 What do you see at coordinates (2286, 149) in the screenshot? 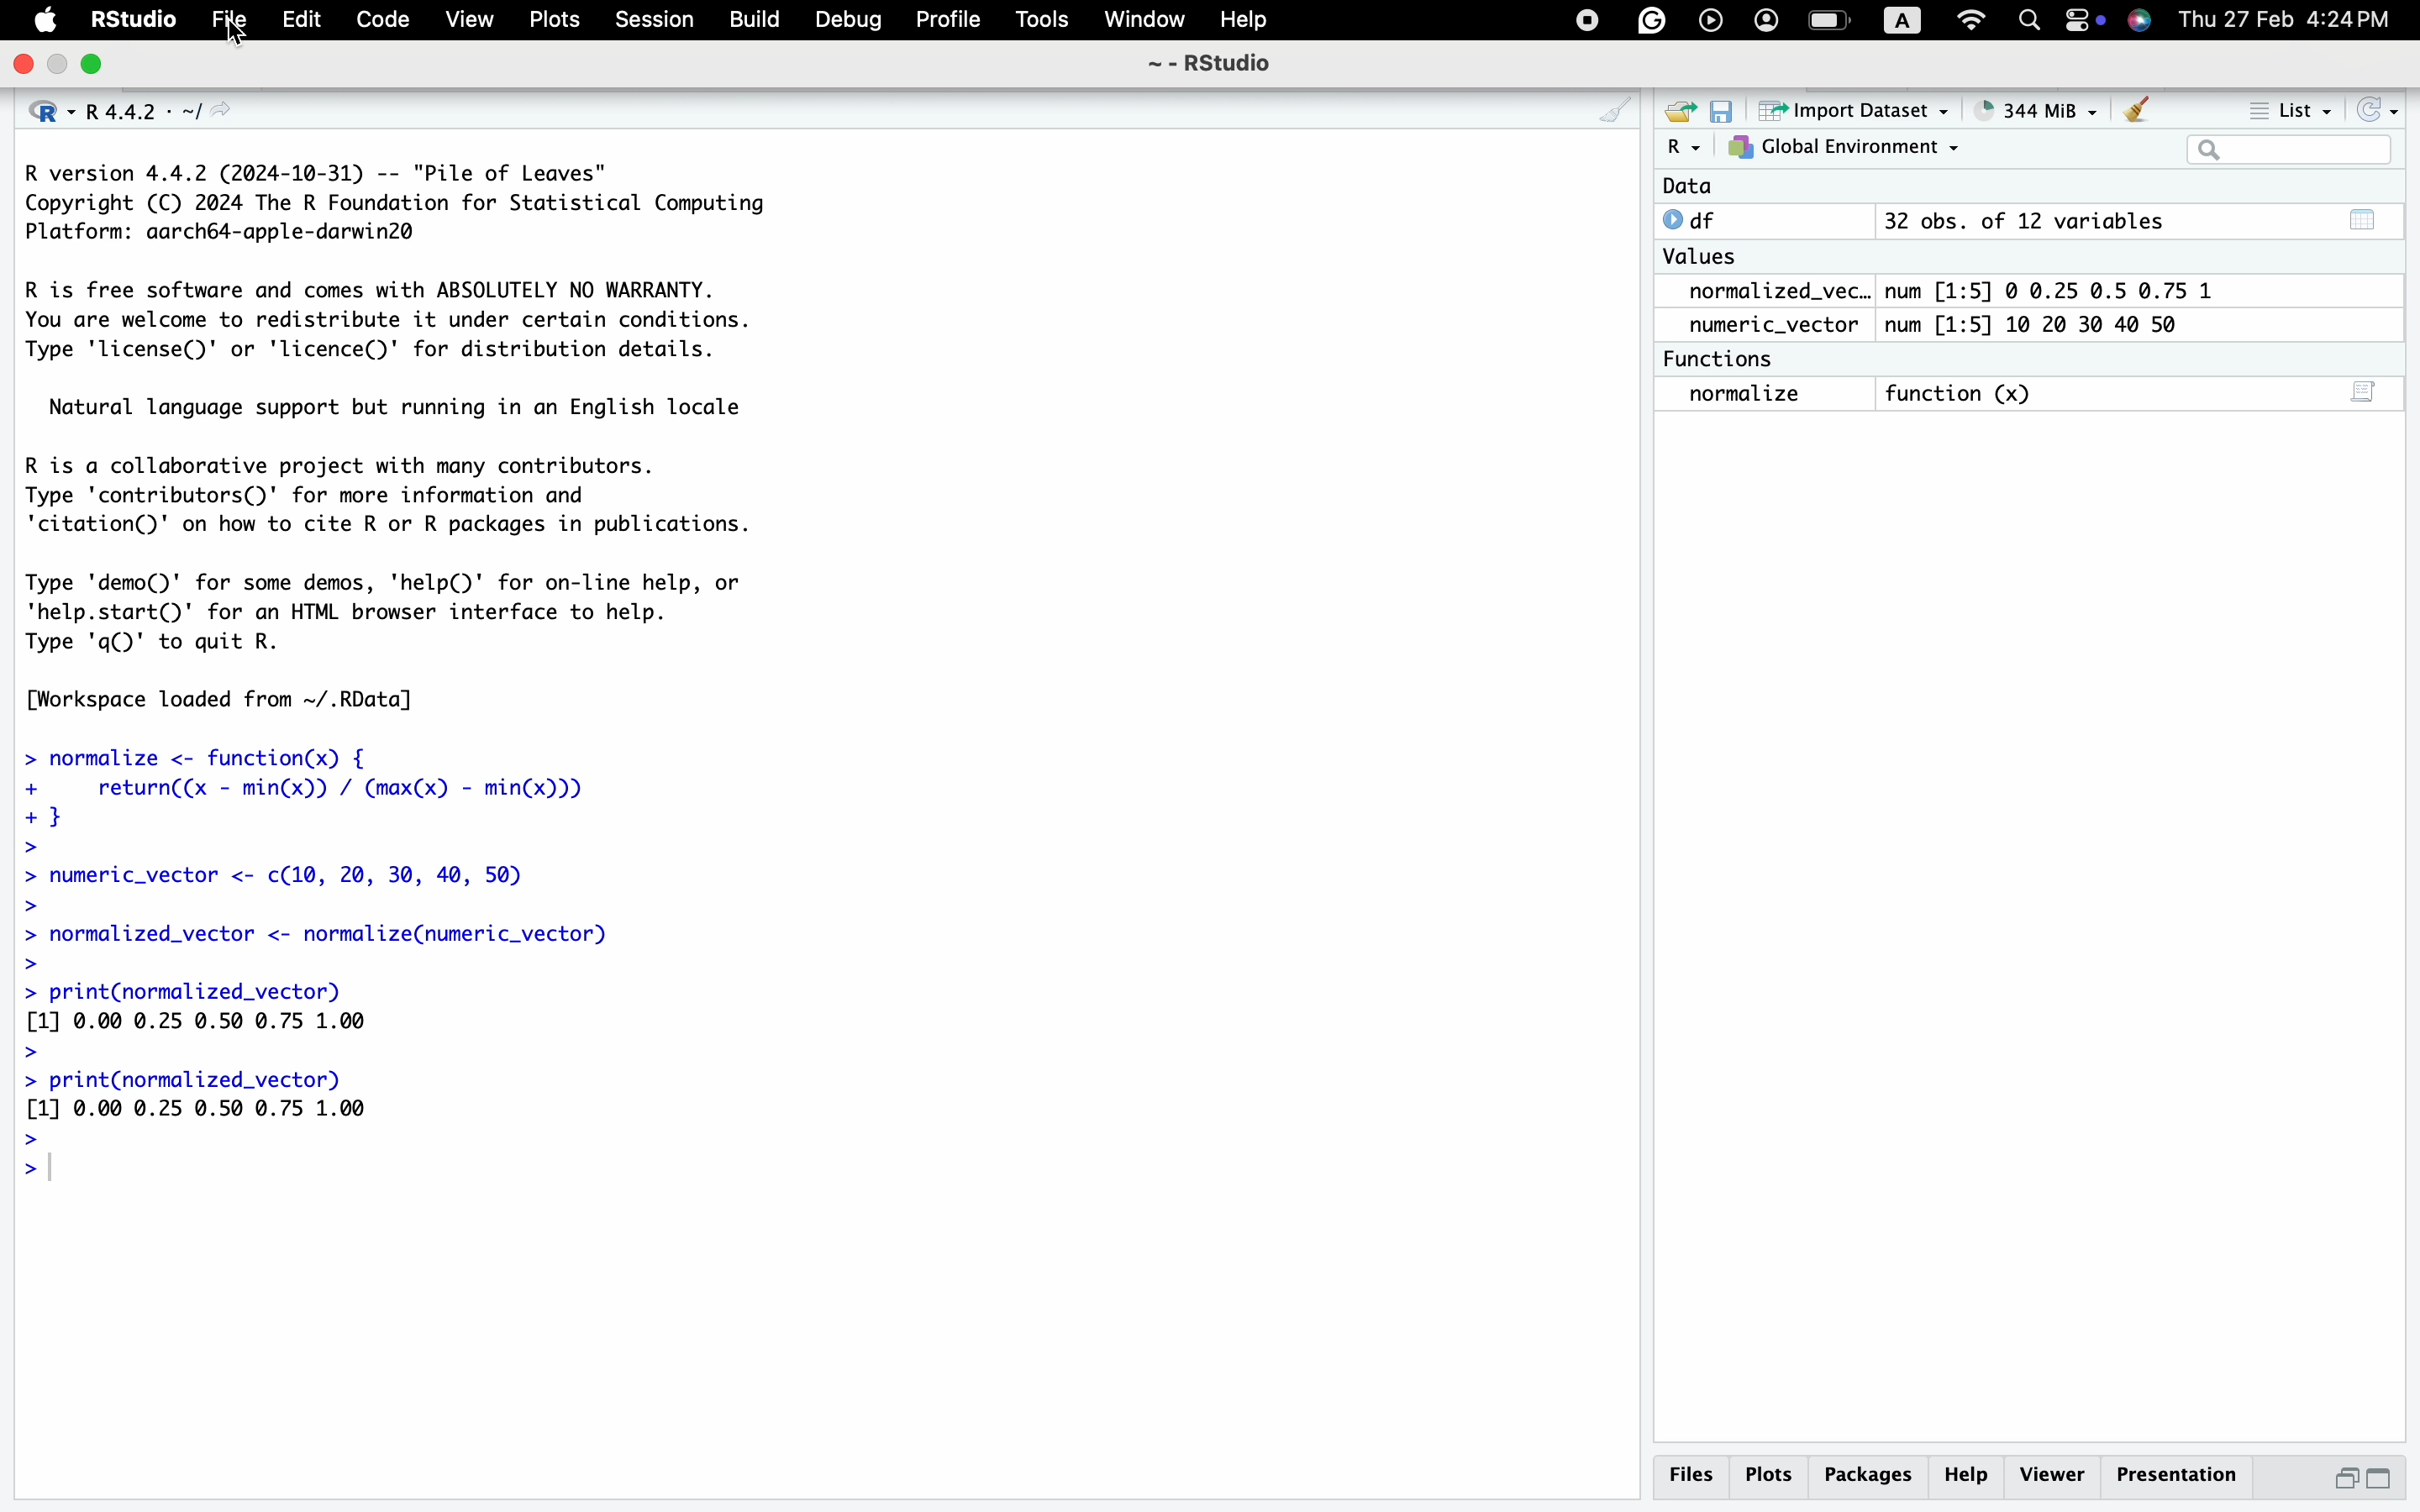
I see `search bar` at bounding box center [2286, 149].